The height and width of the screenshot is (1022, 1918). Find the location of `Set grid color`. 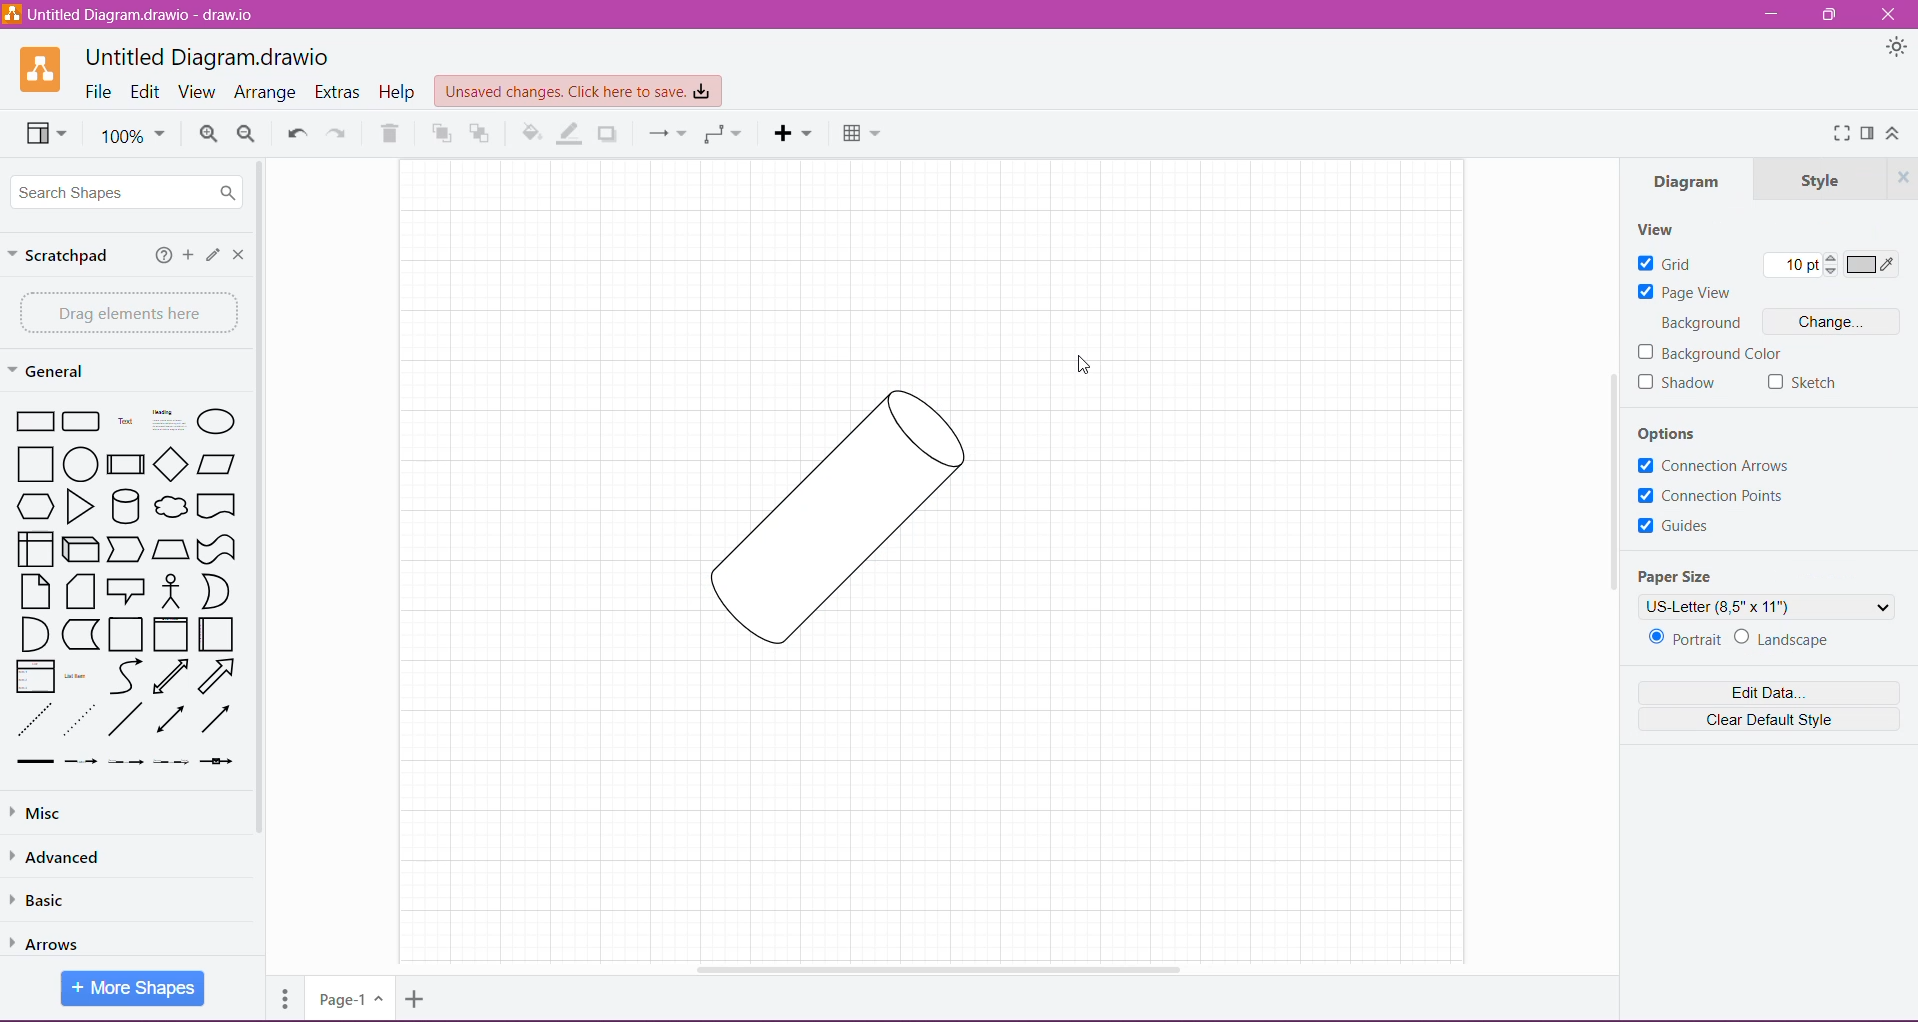

Set grid color is located at coordinates (1873, 265).